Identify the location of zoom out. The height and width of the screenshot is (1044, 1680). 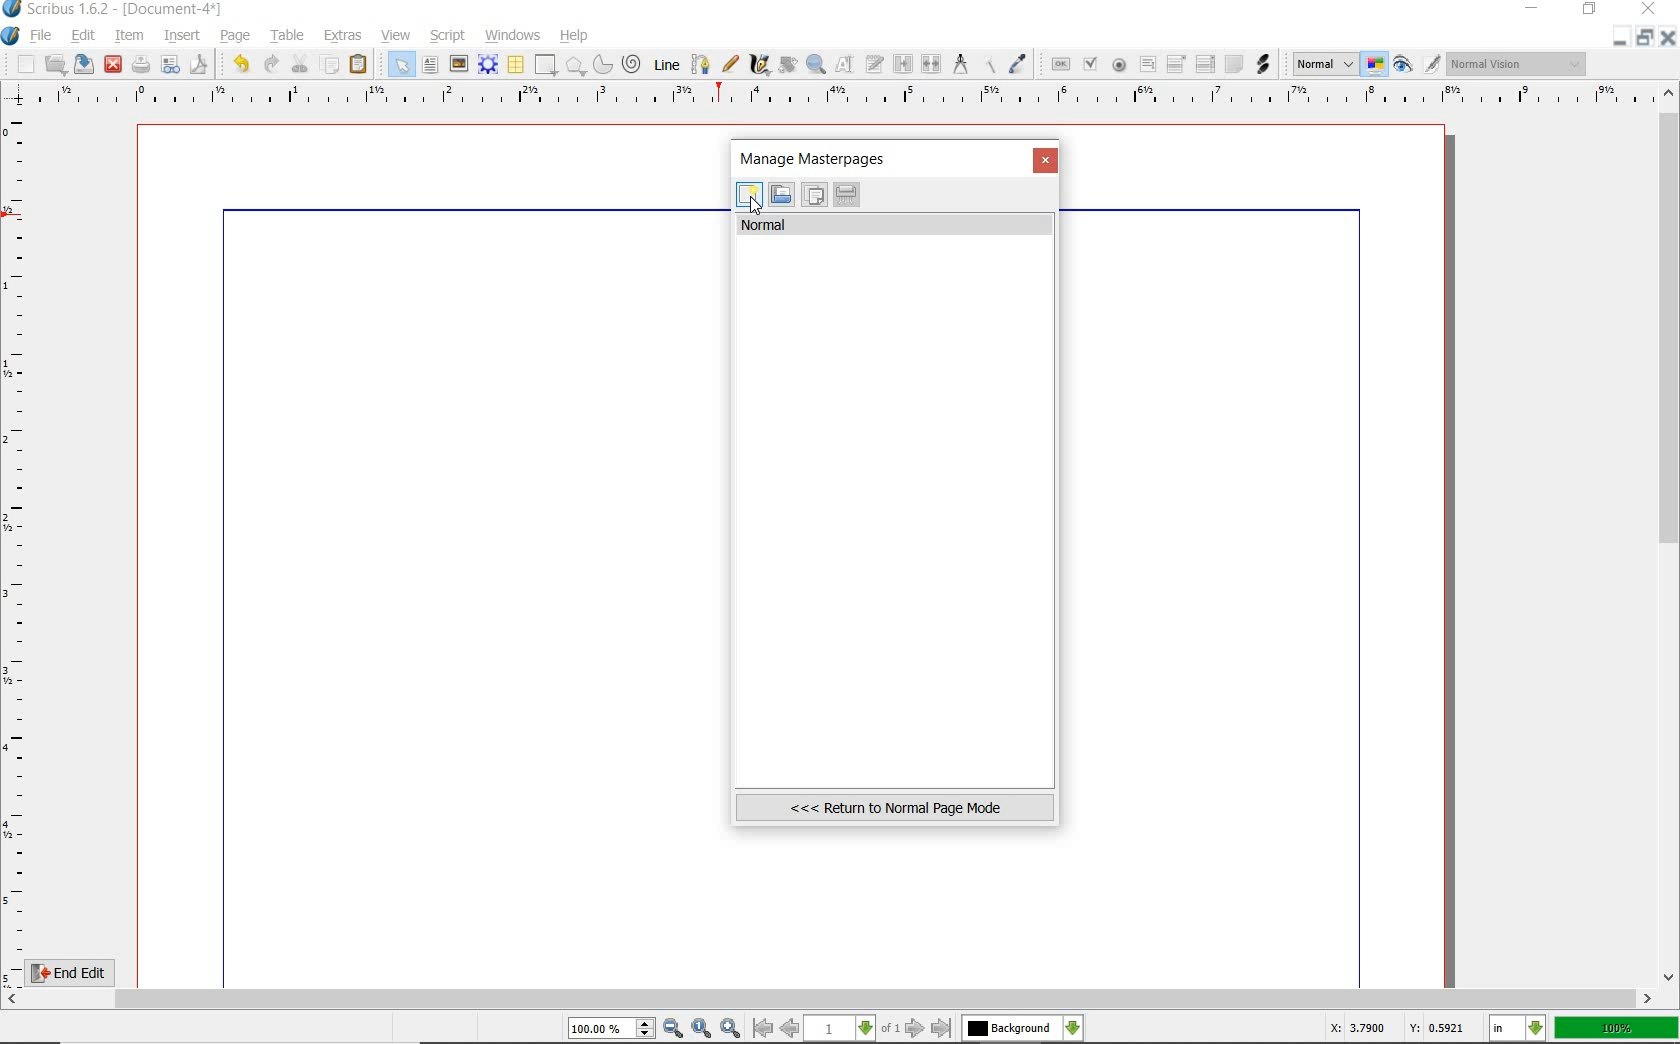
(674, 1029).